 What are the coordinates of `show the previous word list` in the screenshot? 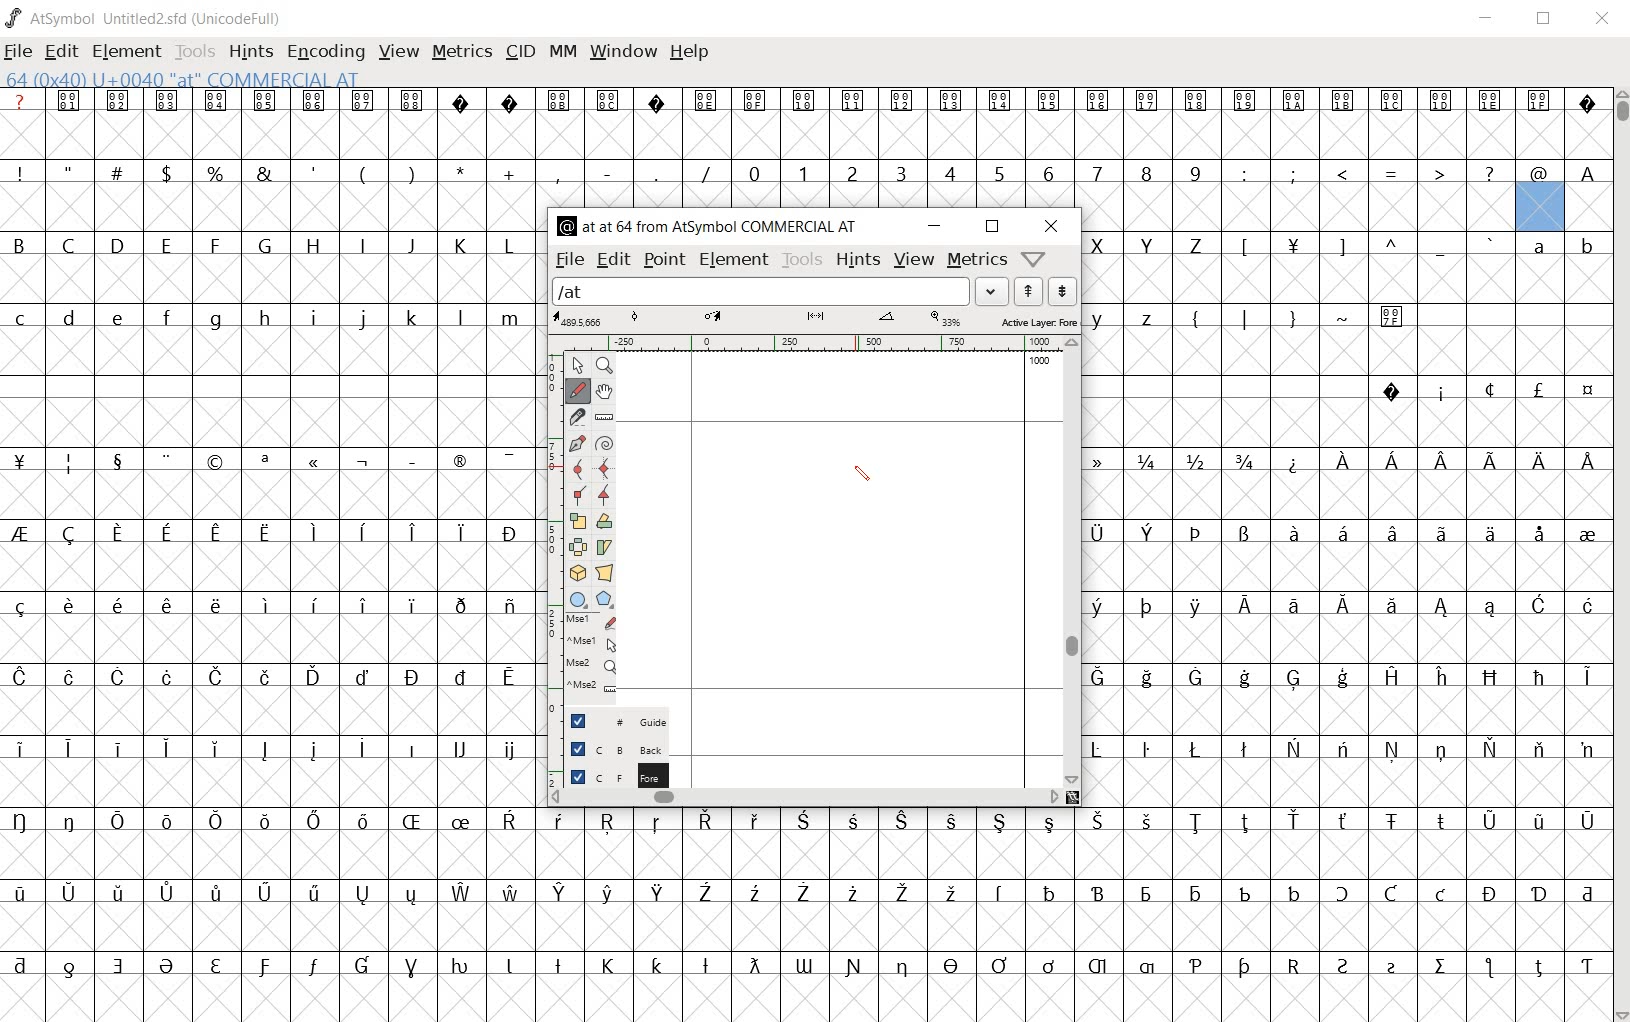 It's located at (1031, 292).